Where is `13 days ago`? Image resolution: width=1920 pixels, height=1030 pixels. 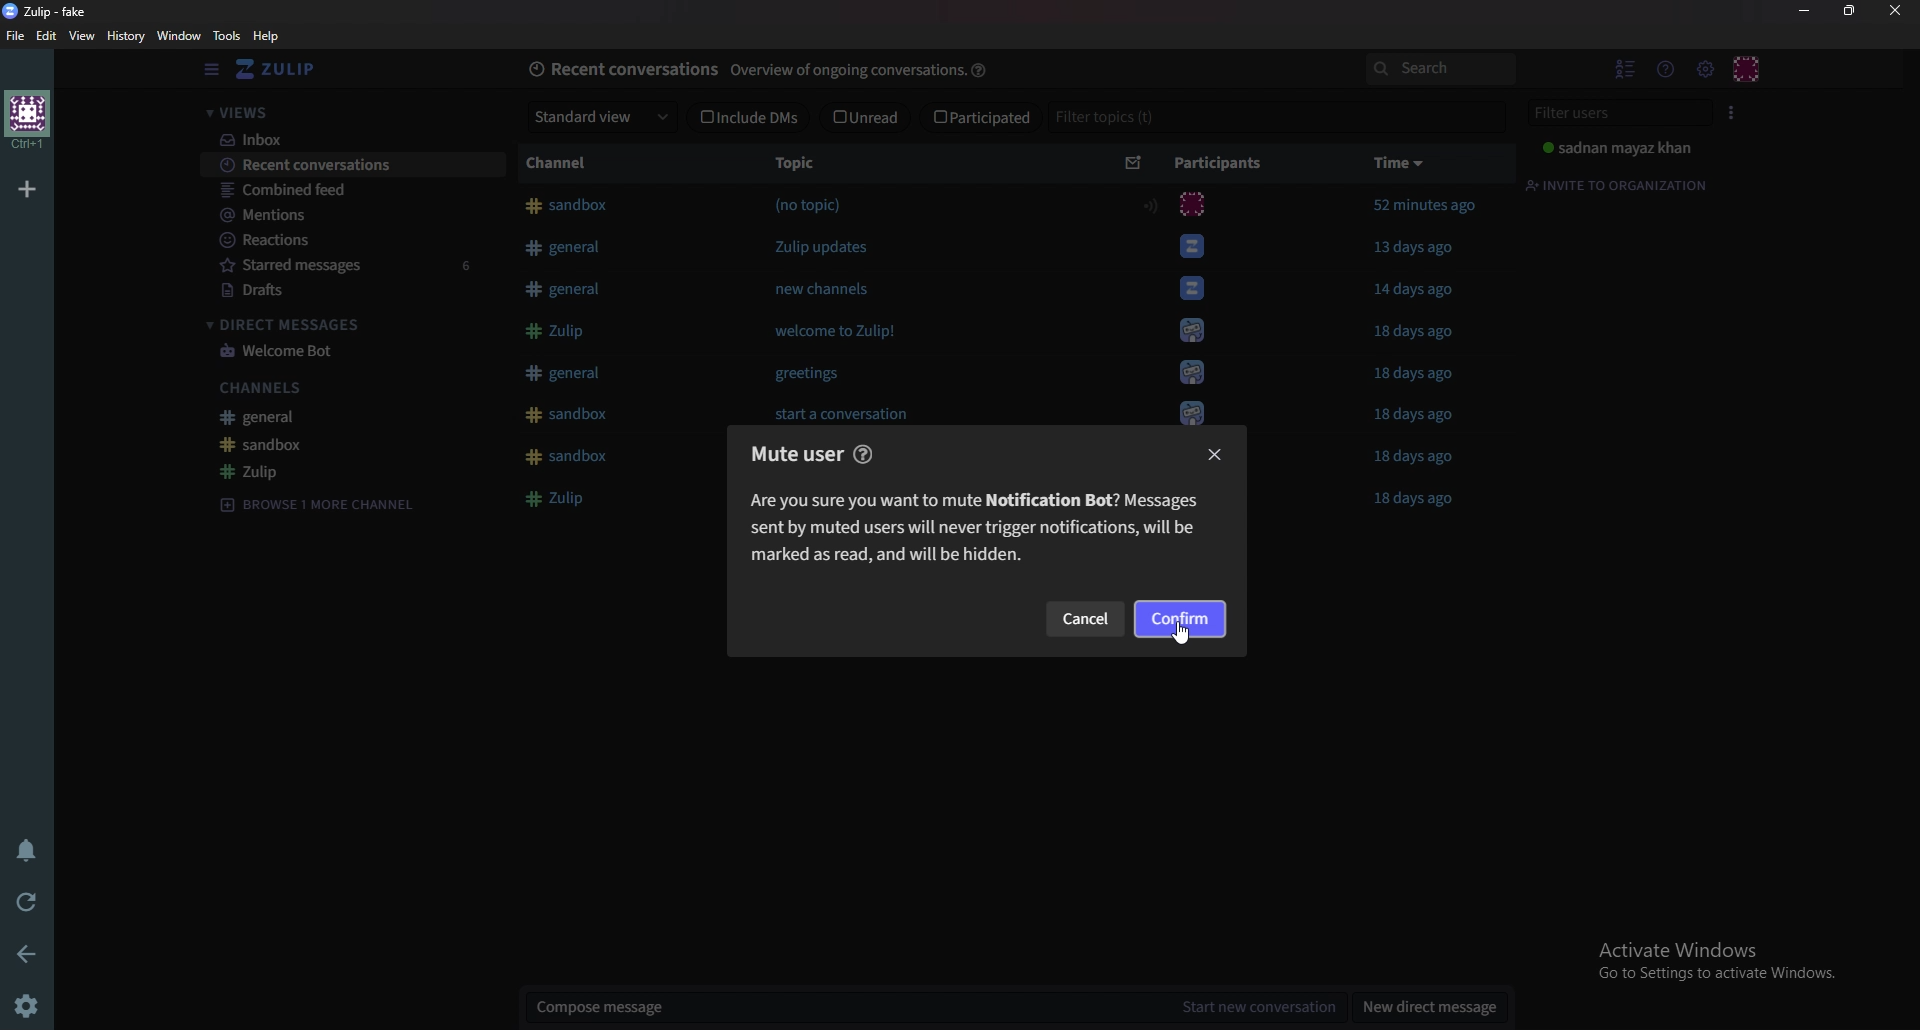
13 days ago is located at coordinates (1413, 246).